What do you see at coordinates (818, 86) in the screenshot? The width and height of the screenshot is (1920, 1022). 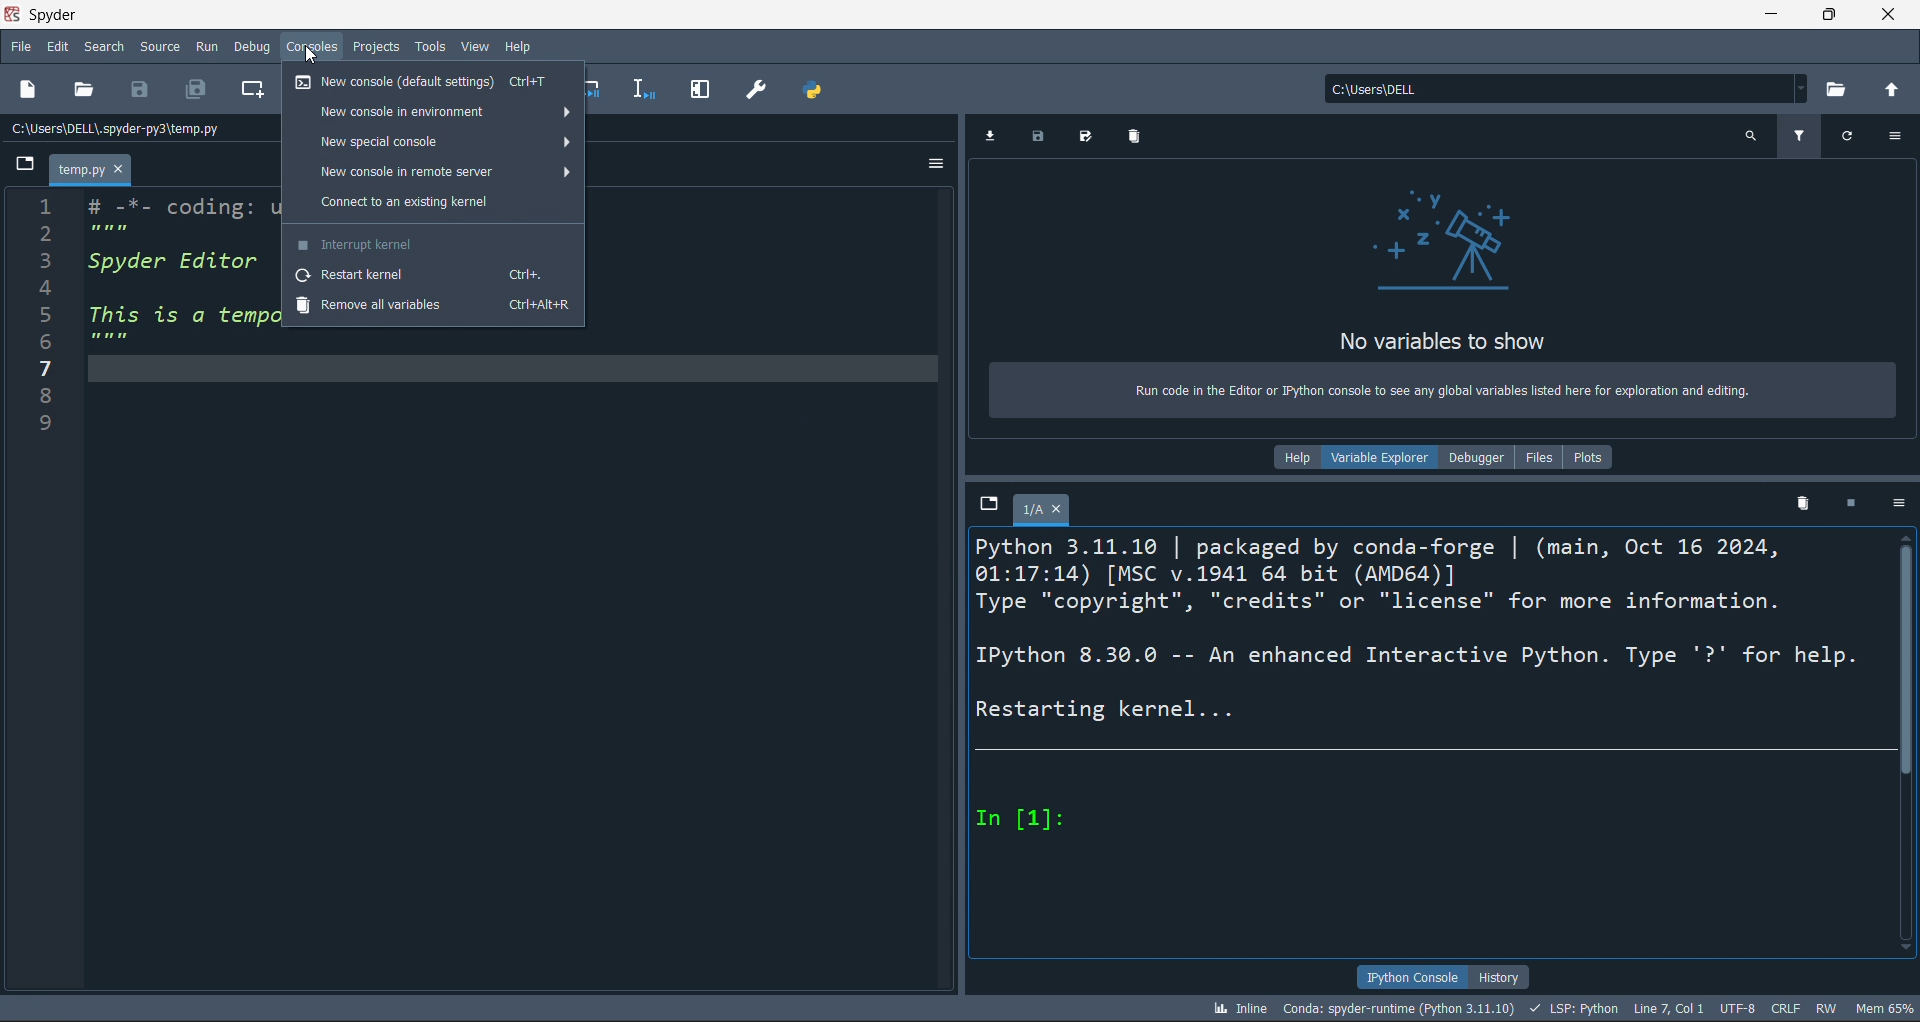 I see `path manager` at bounding box center [818, 86].